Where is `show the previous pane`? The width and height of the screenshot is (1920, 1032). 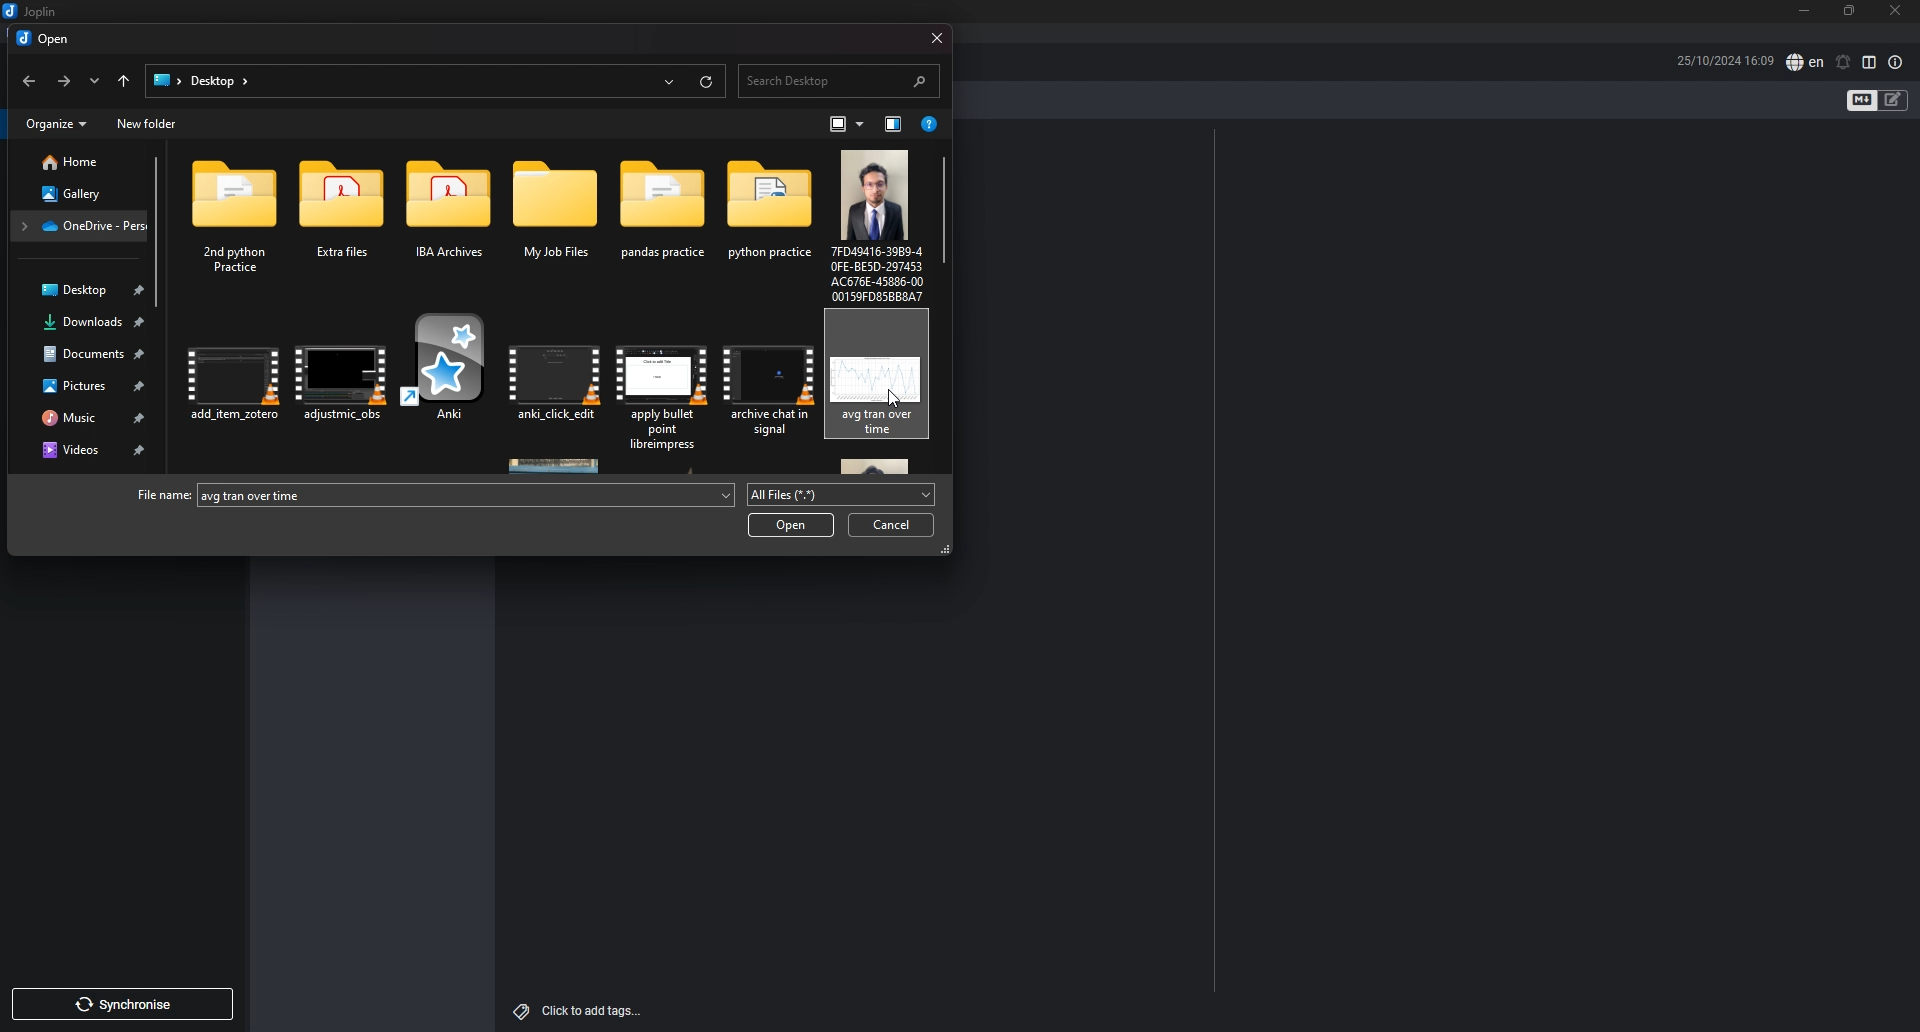 show the previous pane is located at coordinates (894, 124).